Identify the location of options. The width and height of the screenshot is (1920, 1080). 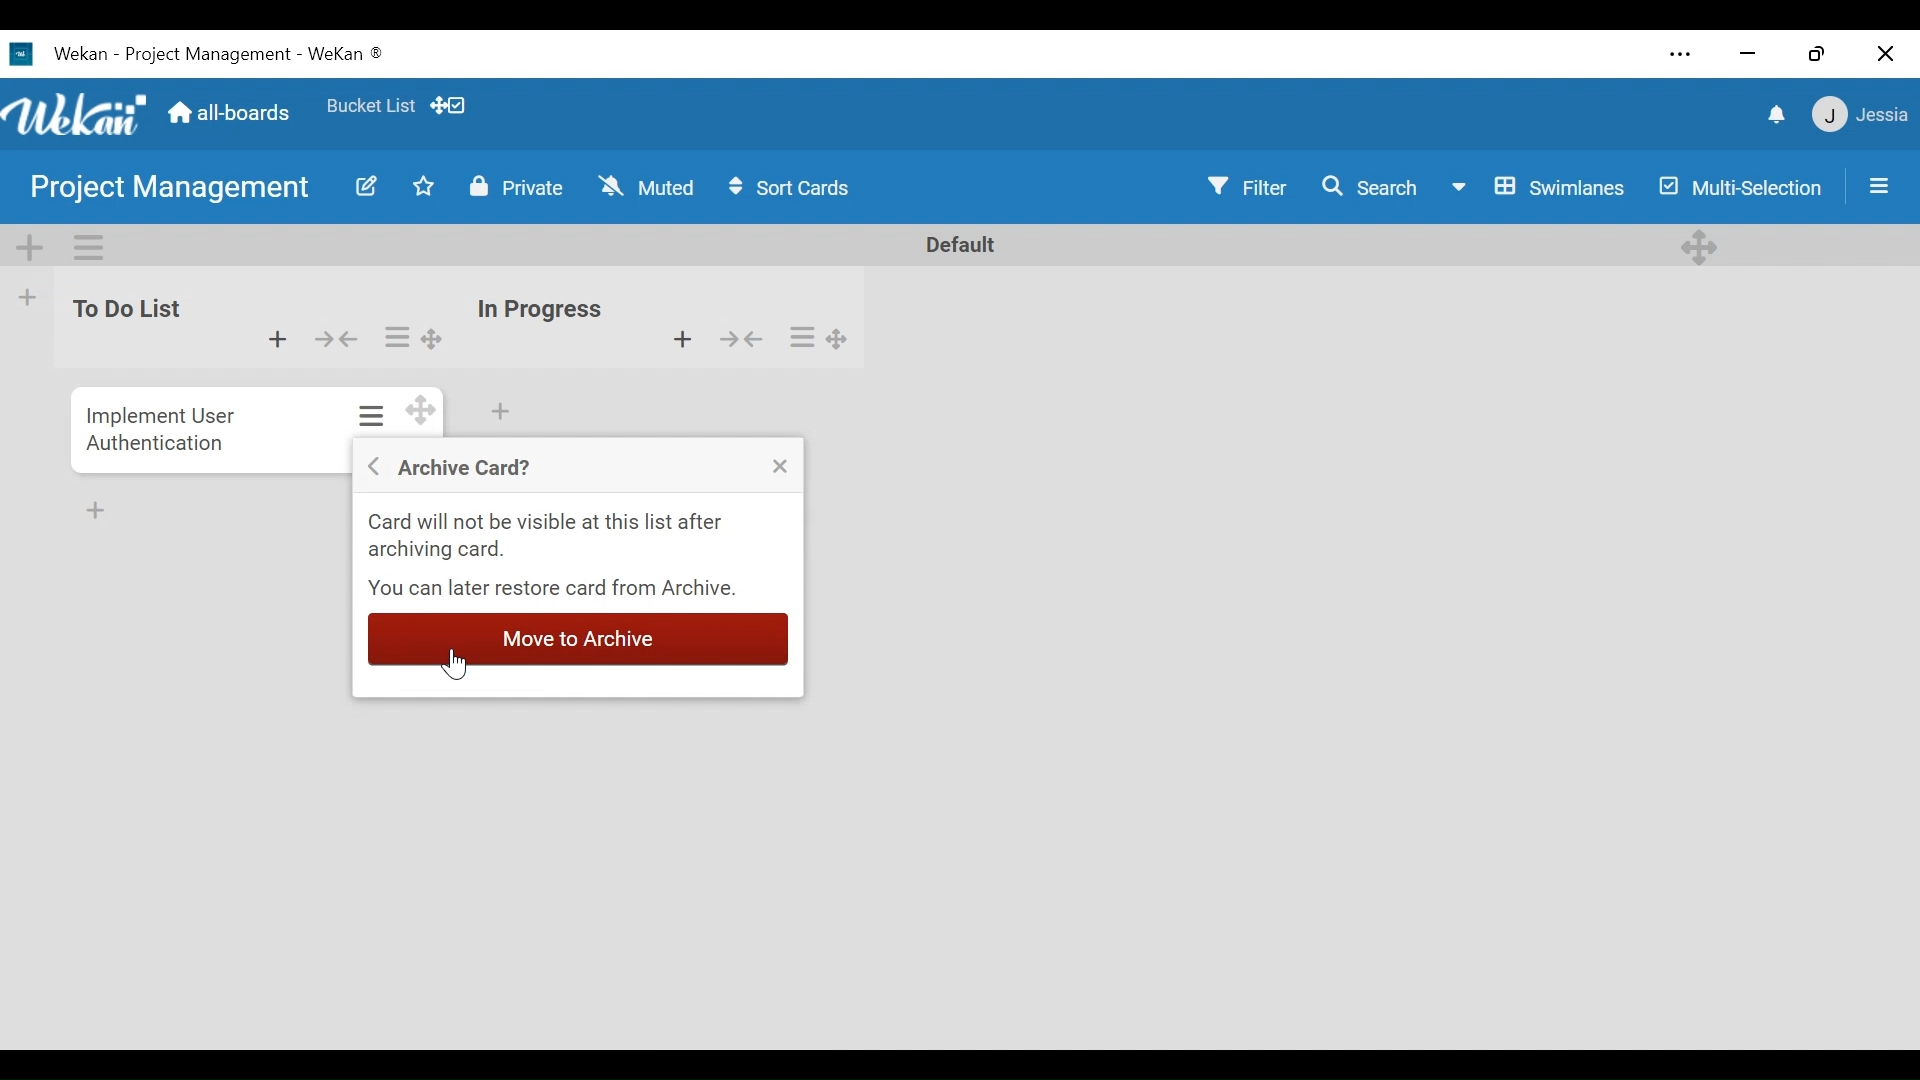
(368, 414).